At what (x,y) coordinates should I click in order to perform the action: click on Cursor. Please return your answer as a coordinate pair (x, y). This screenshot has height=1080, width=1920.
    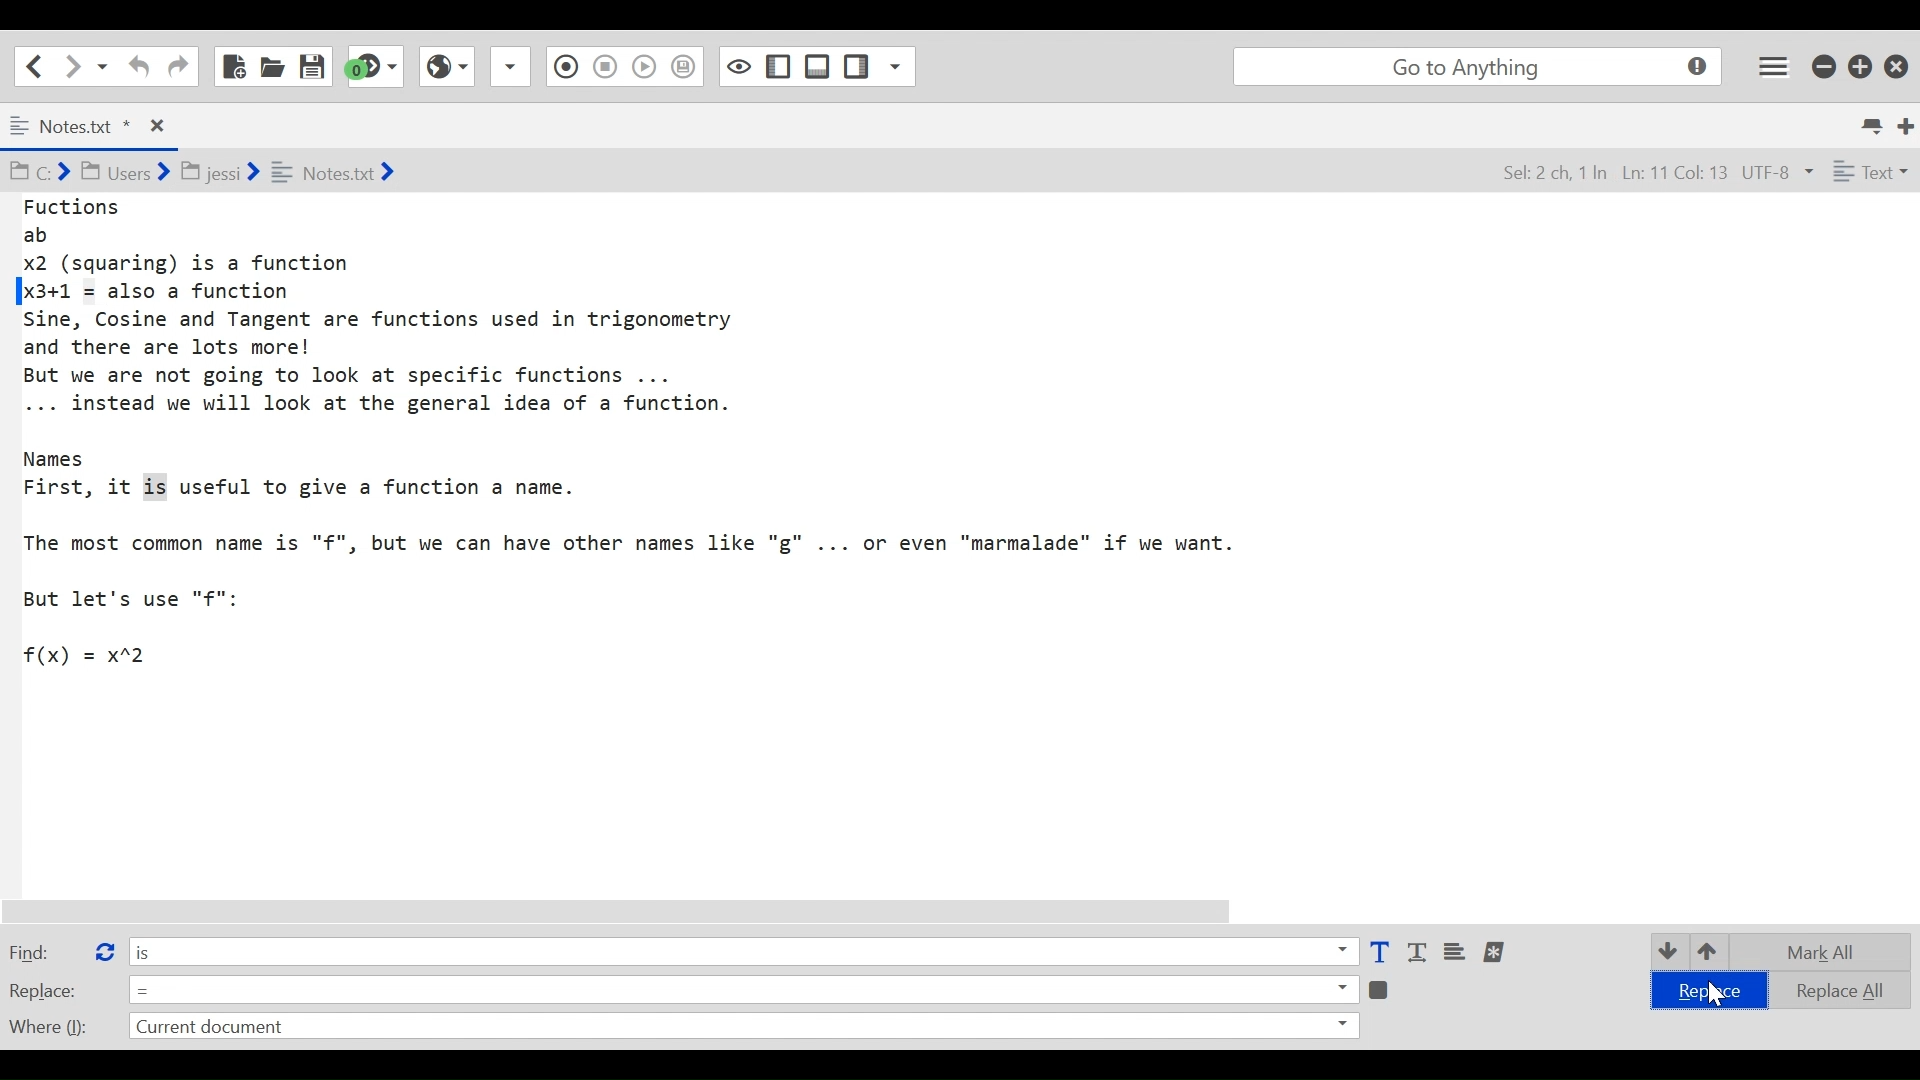
    Looking at the image, I should click on (1712, 993).